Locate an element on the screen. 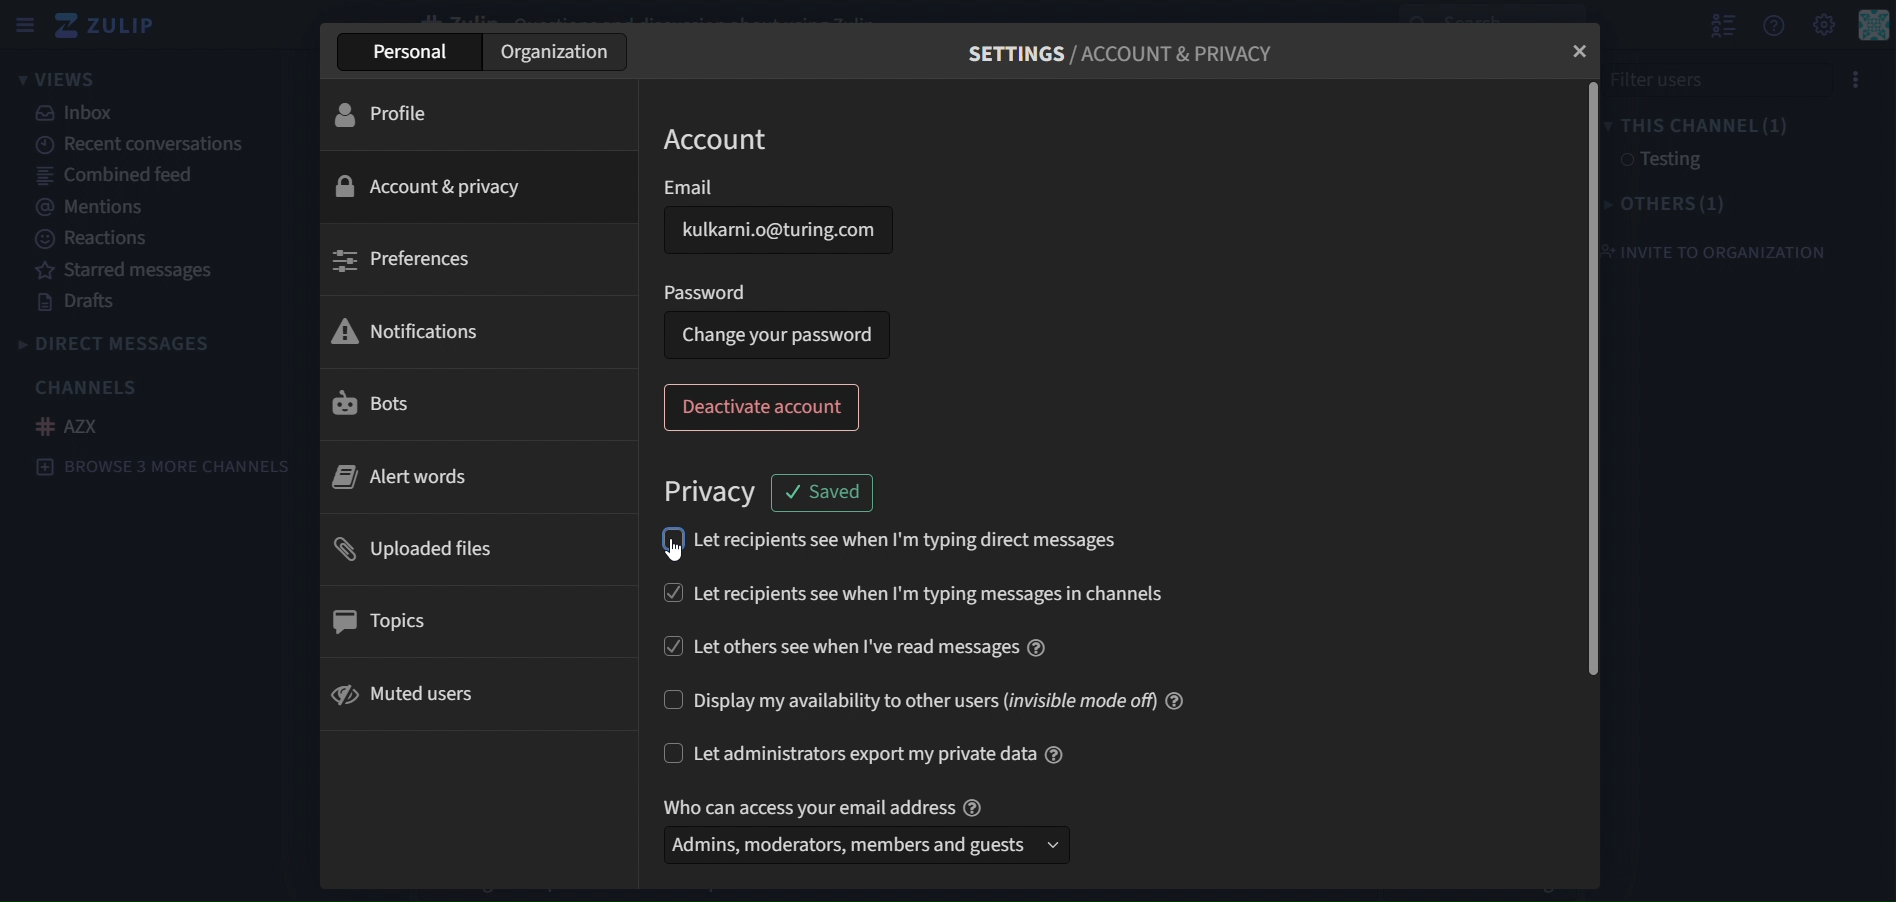 The height and width of the screenshot is (902, 1896). directmessages is located at coordinates (153, 343).